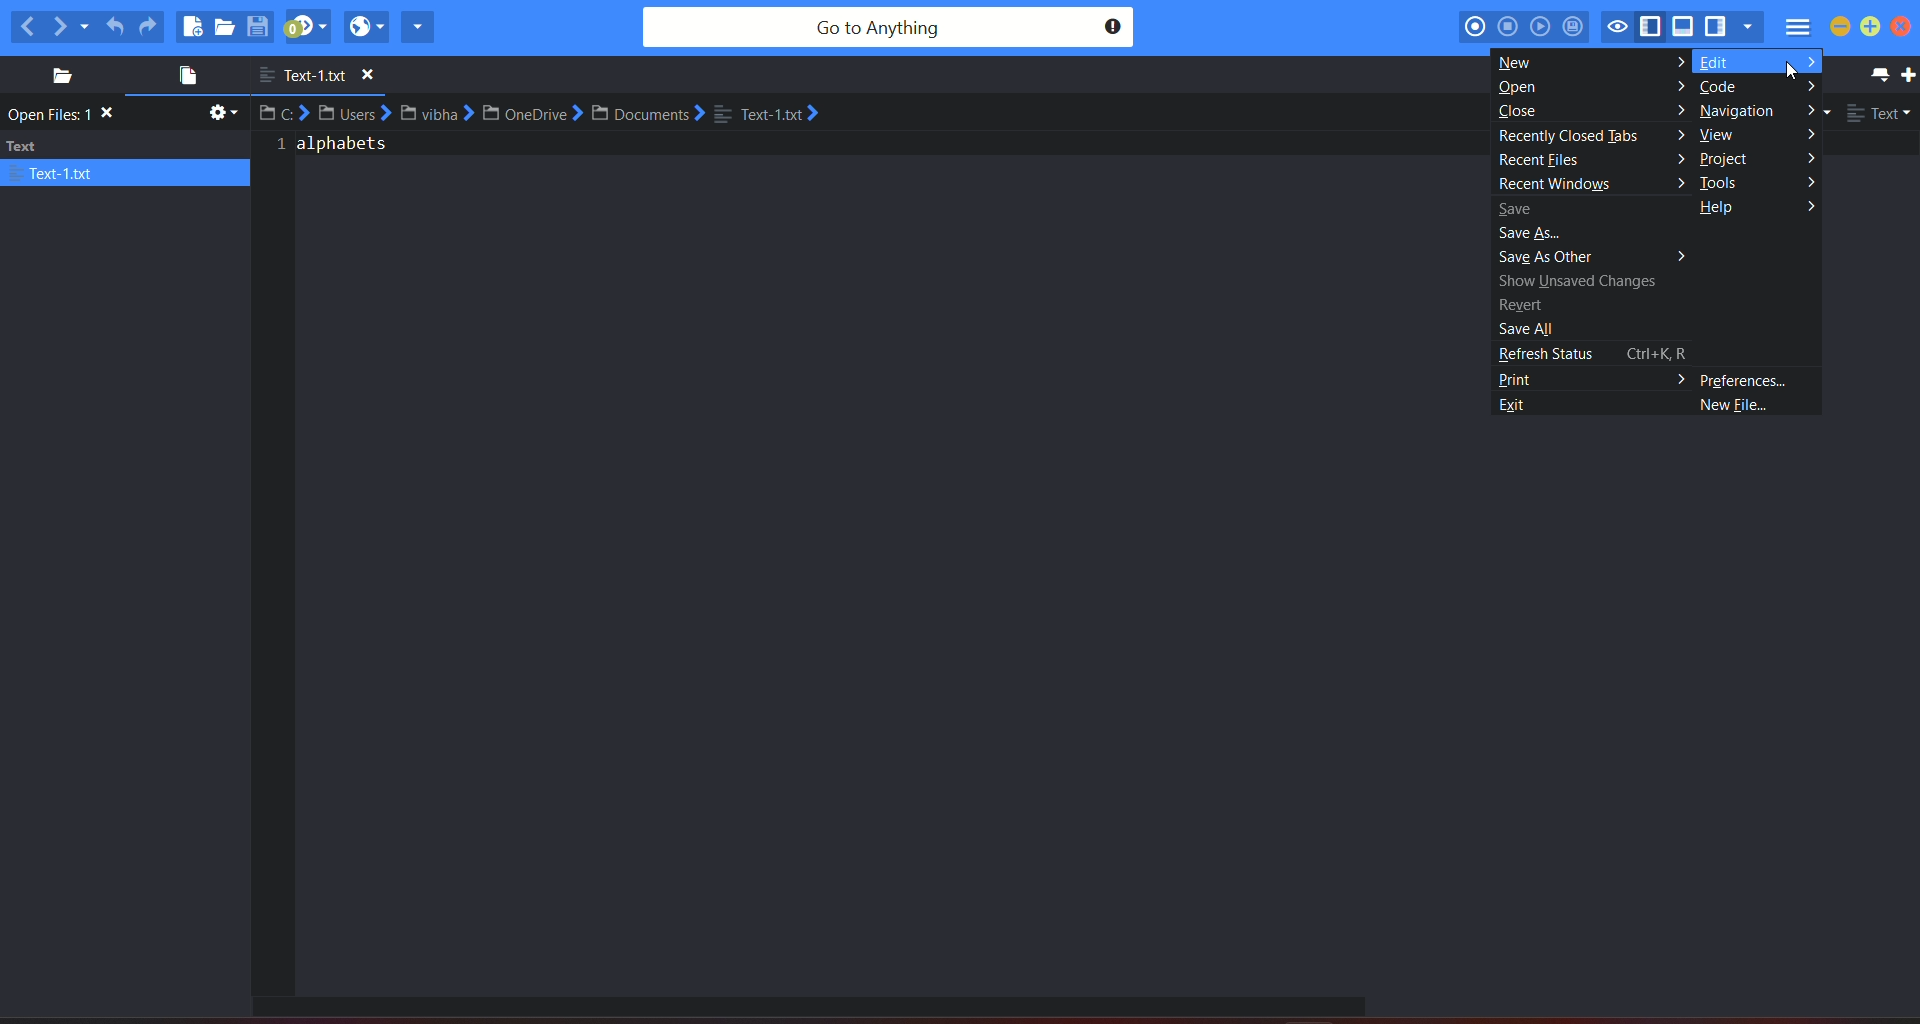  I want to click on view, so click(1721, 134).